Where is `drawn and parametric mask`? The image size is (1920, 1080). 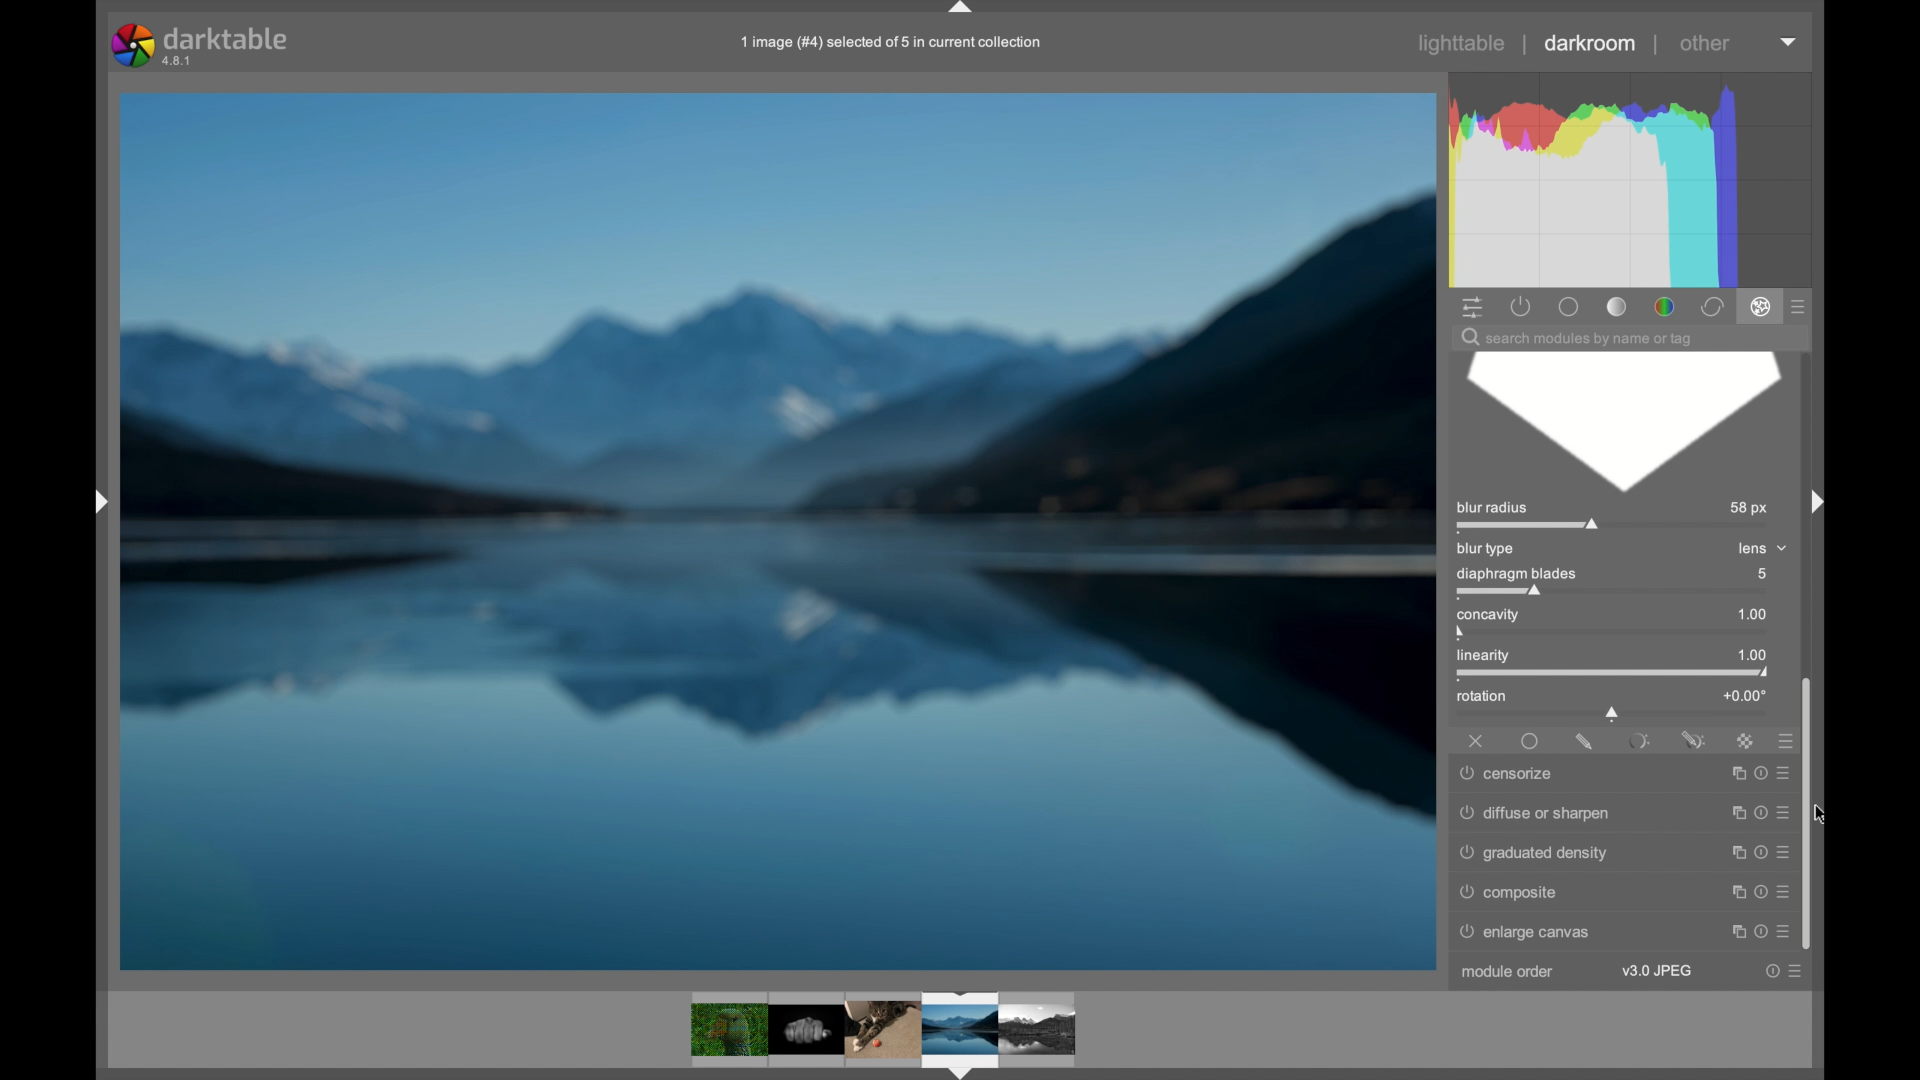
drawn and parametric mask is located at coordinates (1693, 738).